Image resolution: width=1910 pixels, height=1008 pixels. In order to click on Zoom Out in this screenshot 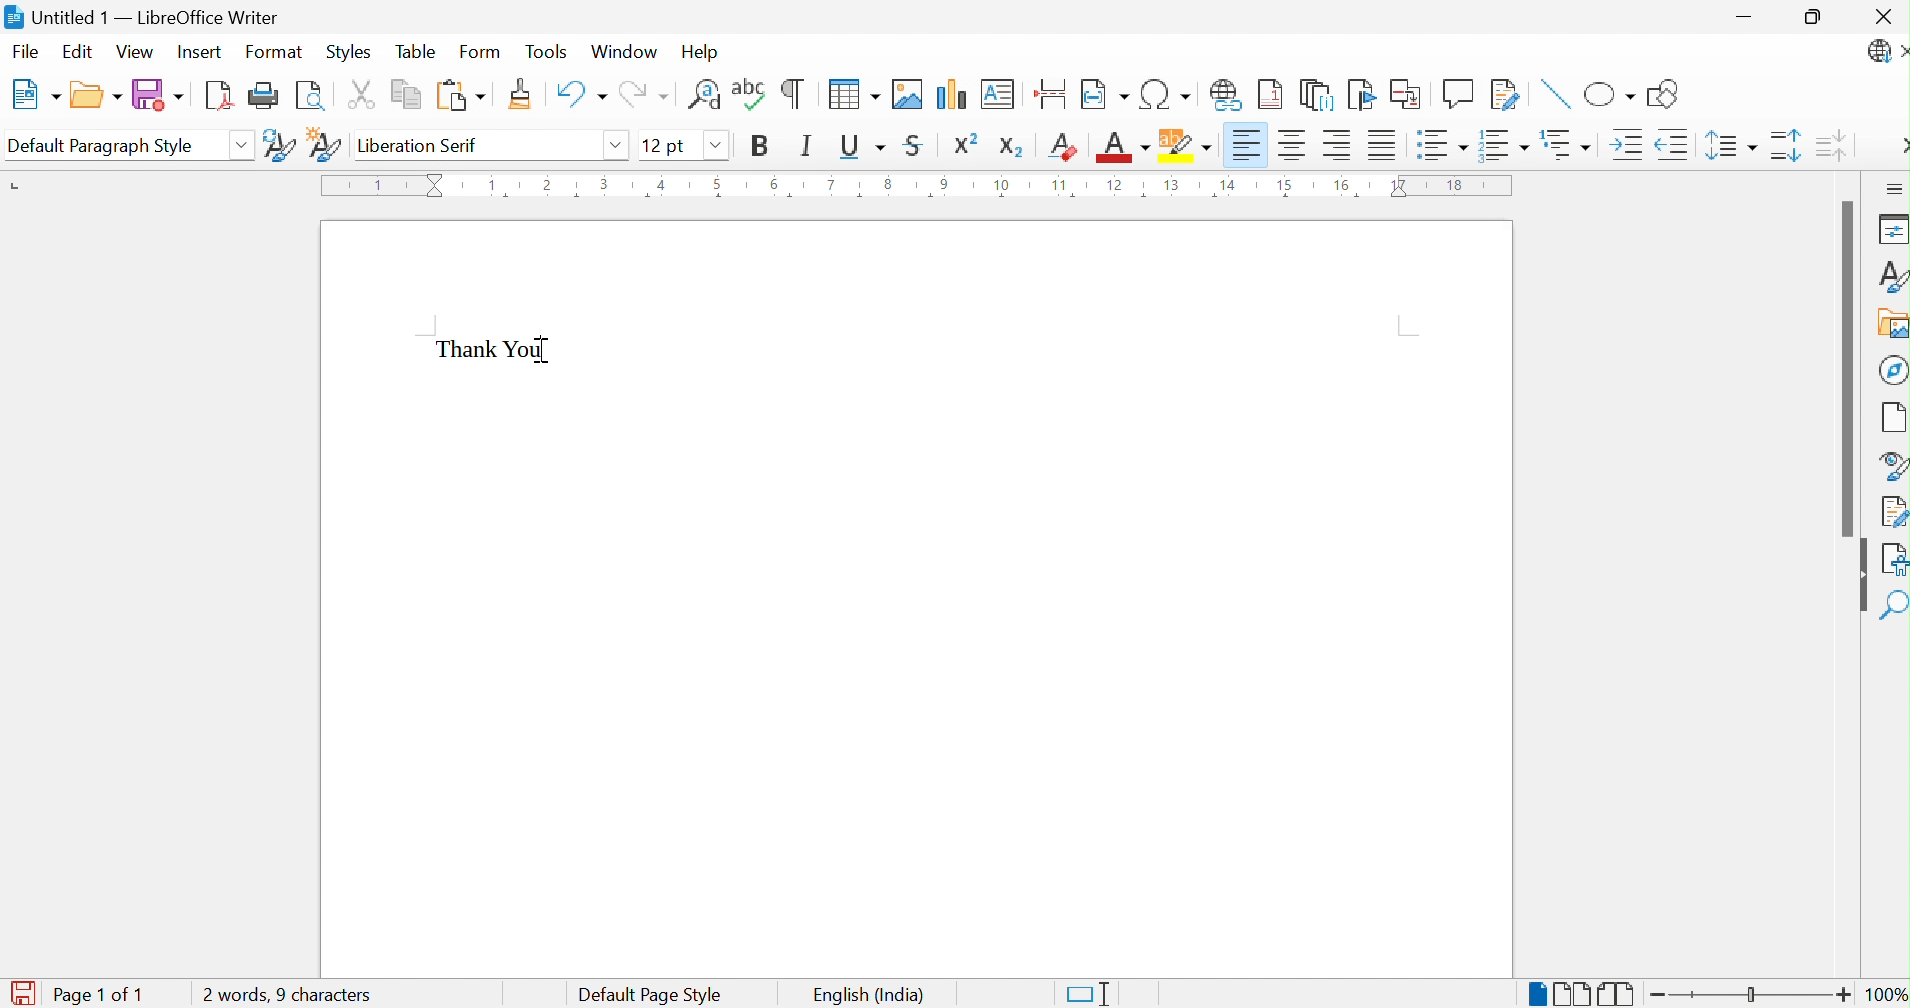, I will do `click(1659, 996)`.